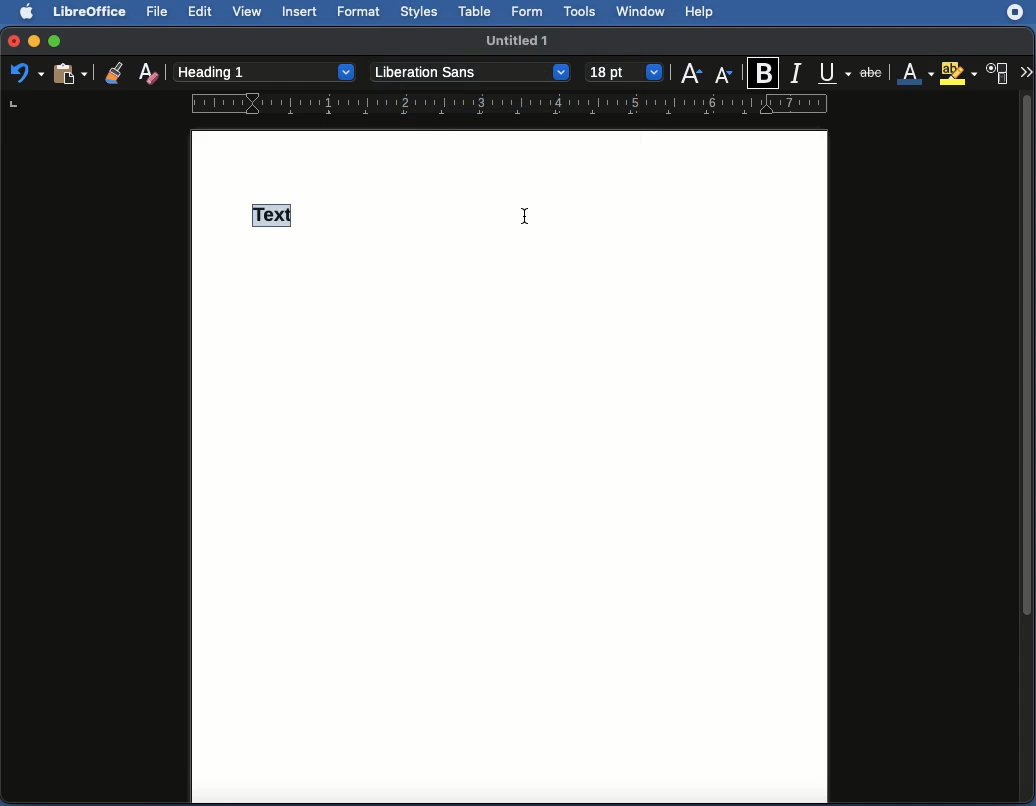  What do you see at coordinates (525, 217) in the screenshot?
I see `cursor` at bounding box center [525, 217].